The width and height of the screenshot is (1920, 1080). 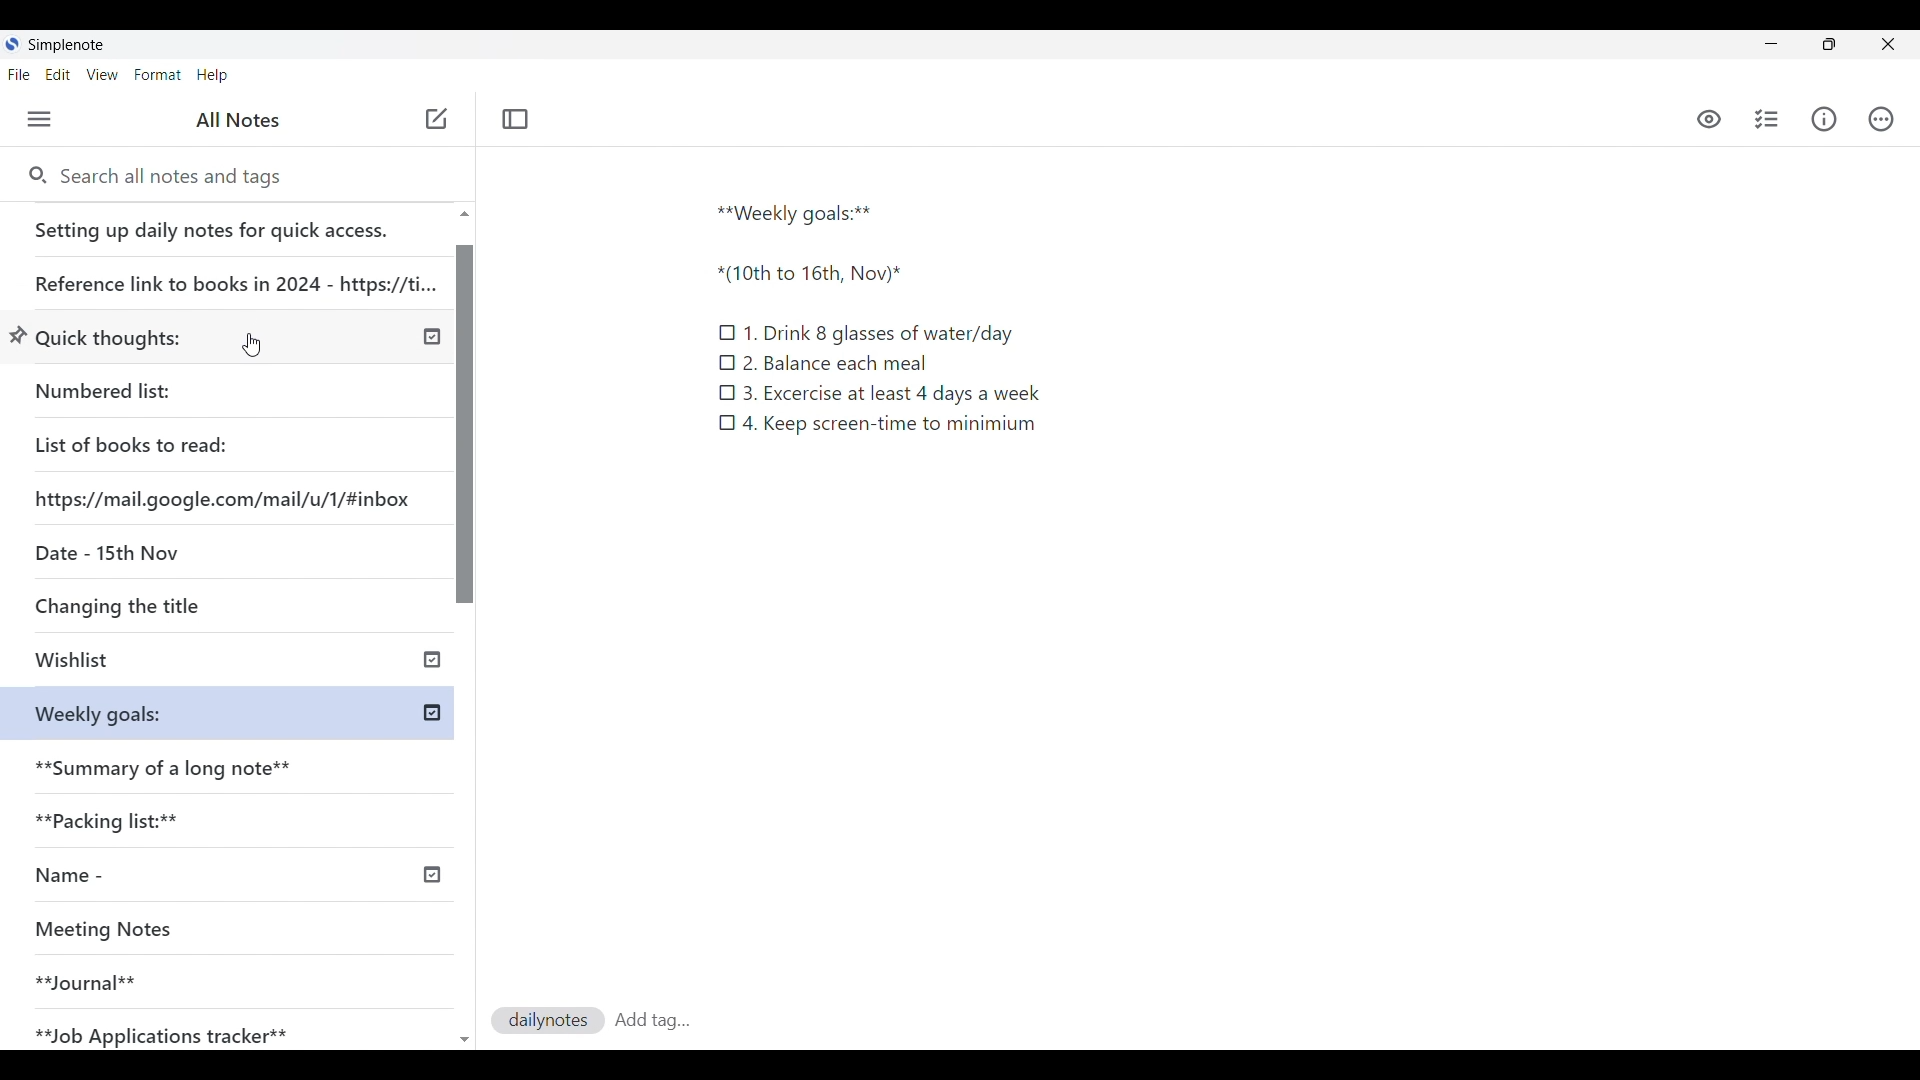 What do you see at coordinates (662, 1020) in the screenshot?
I see `Tag saved to current note` at bounding box center [662, 1020].